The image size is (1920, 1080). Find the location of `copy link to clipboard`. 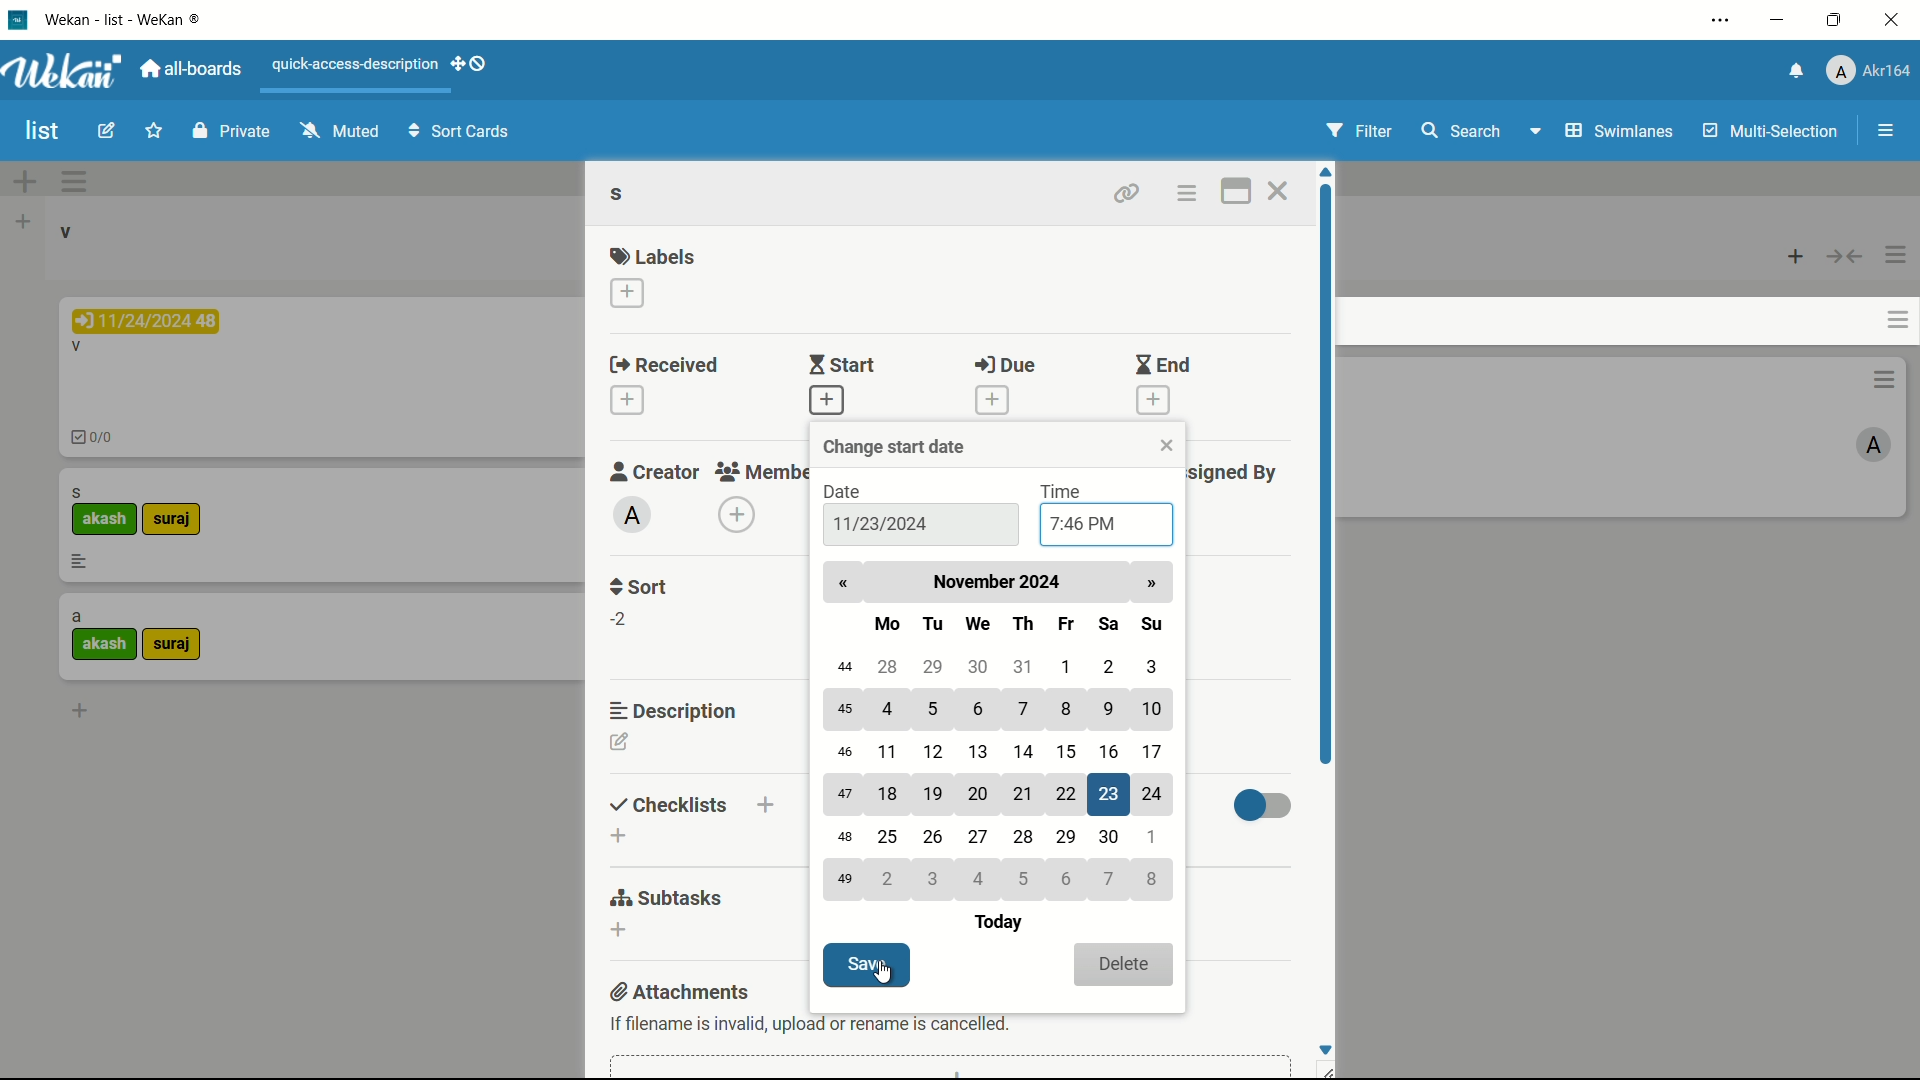

copy link to clipboard is located at coordinates (1127, 193).